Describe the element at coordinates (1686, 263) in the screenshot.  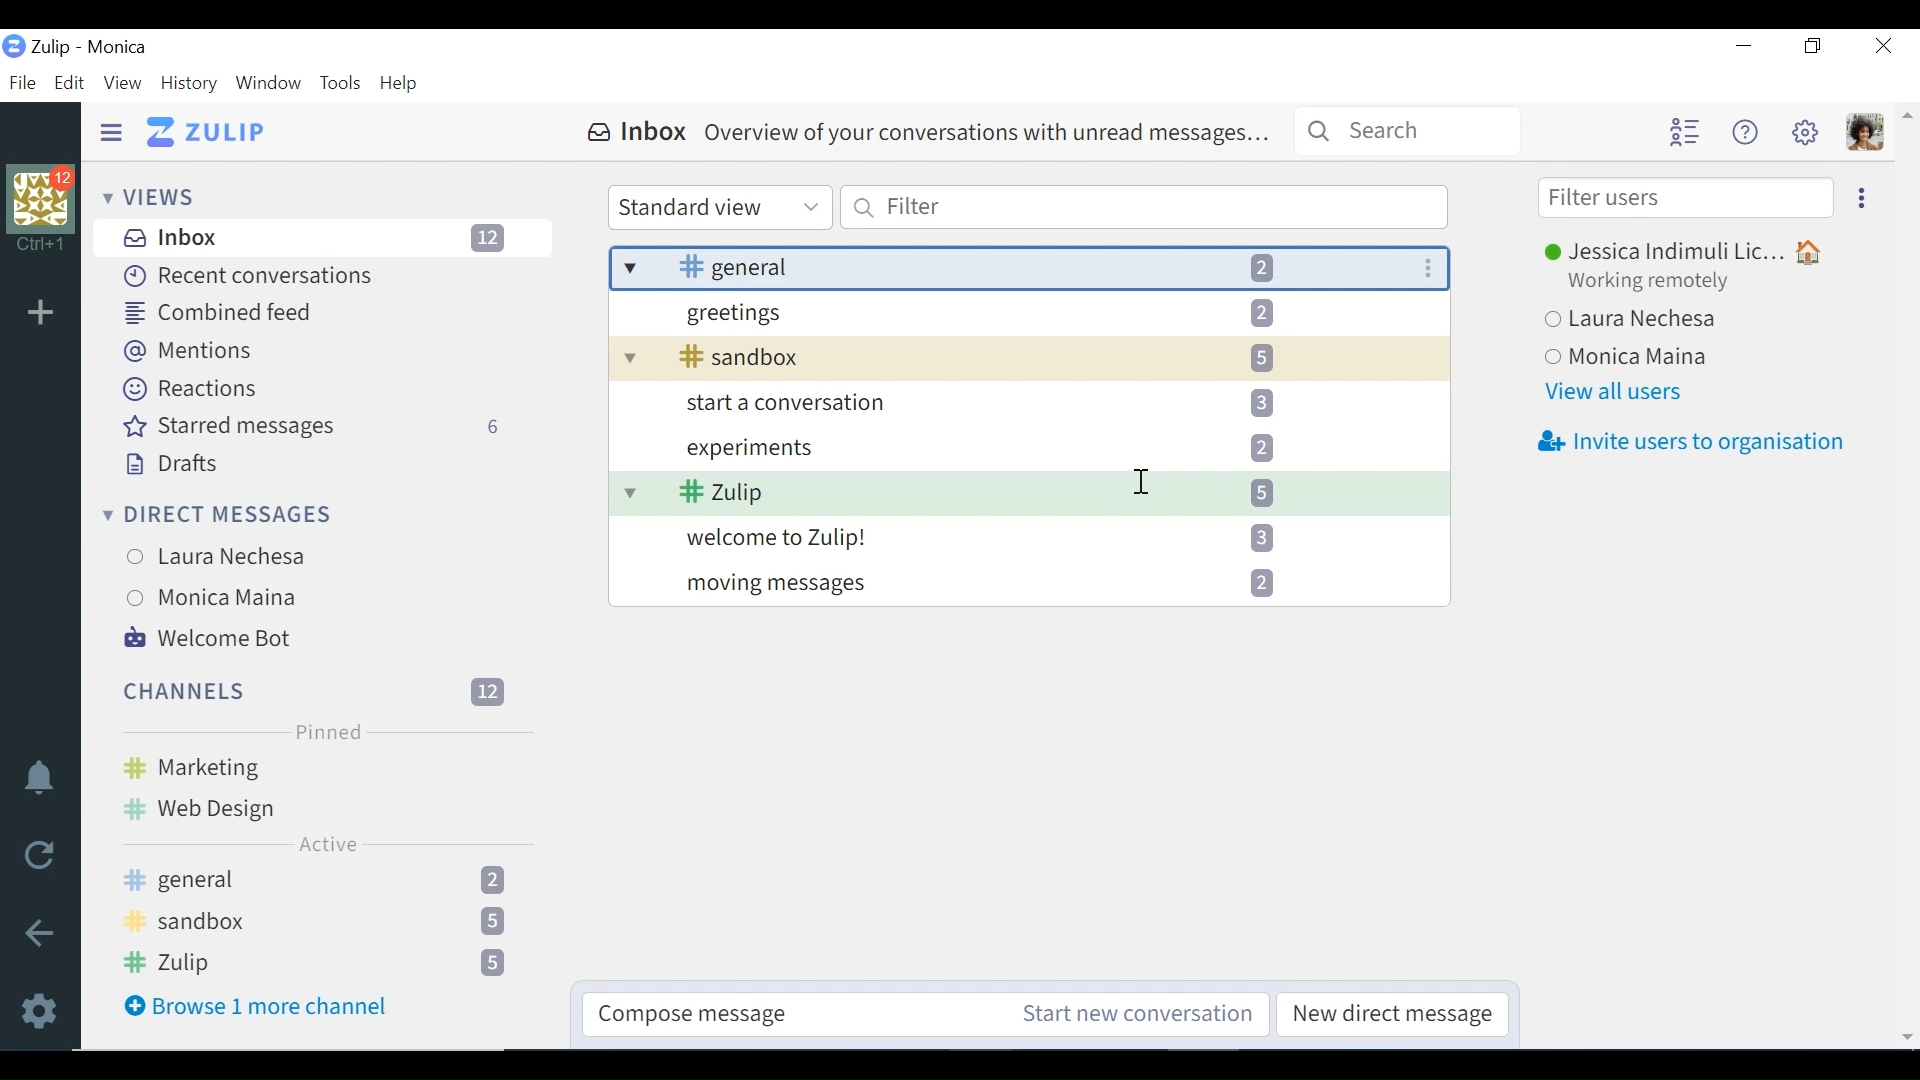
I see `® Jessica Indimuli Lic... #Y
Working remotely` at that location.